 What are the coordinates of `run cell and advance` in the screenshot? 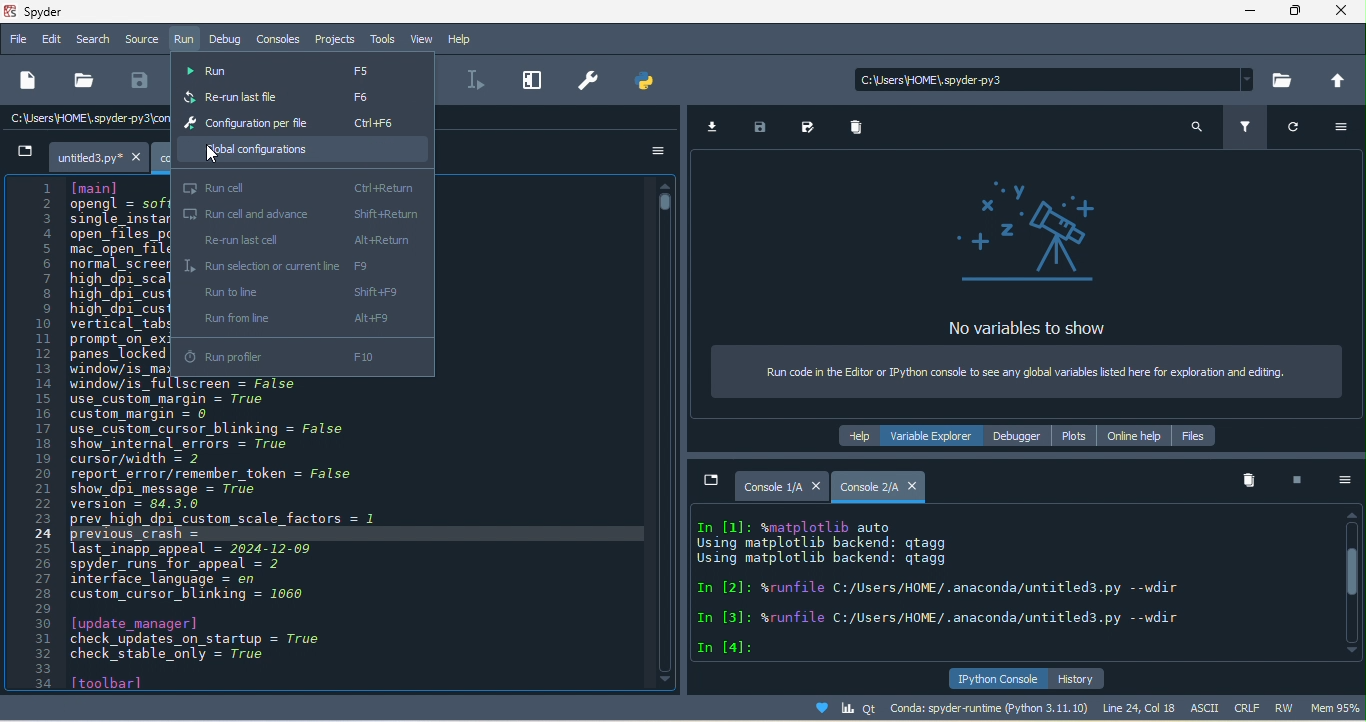 It's located at (300, 213).